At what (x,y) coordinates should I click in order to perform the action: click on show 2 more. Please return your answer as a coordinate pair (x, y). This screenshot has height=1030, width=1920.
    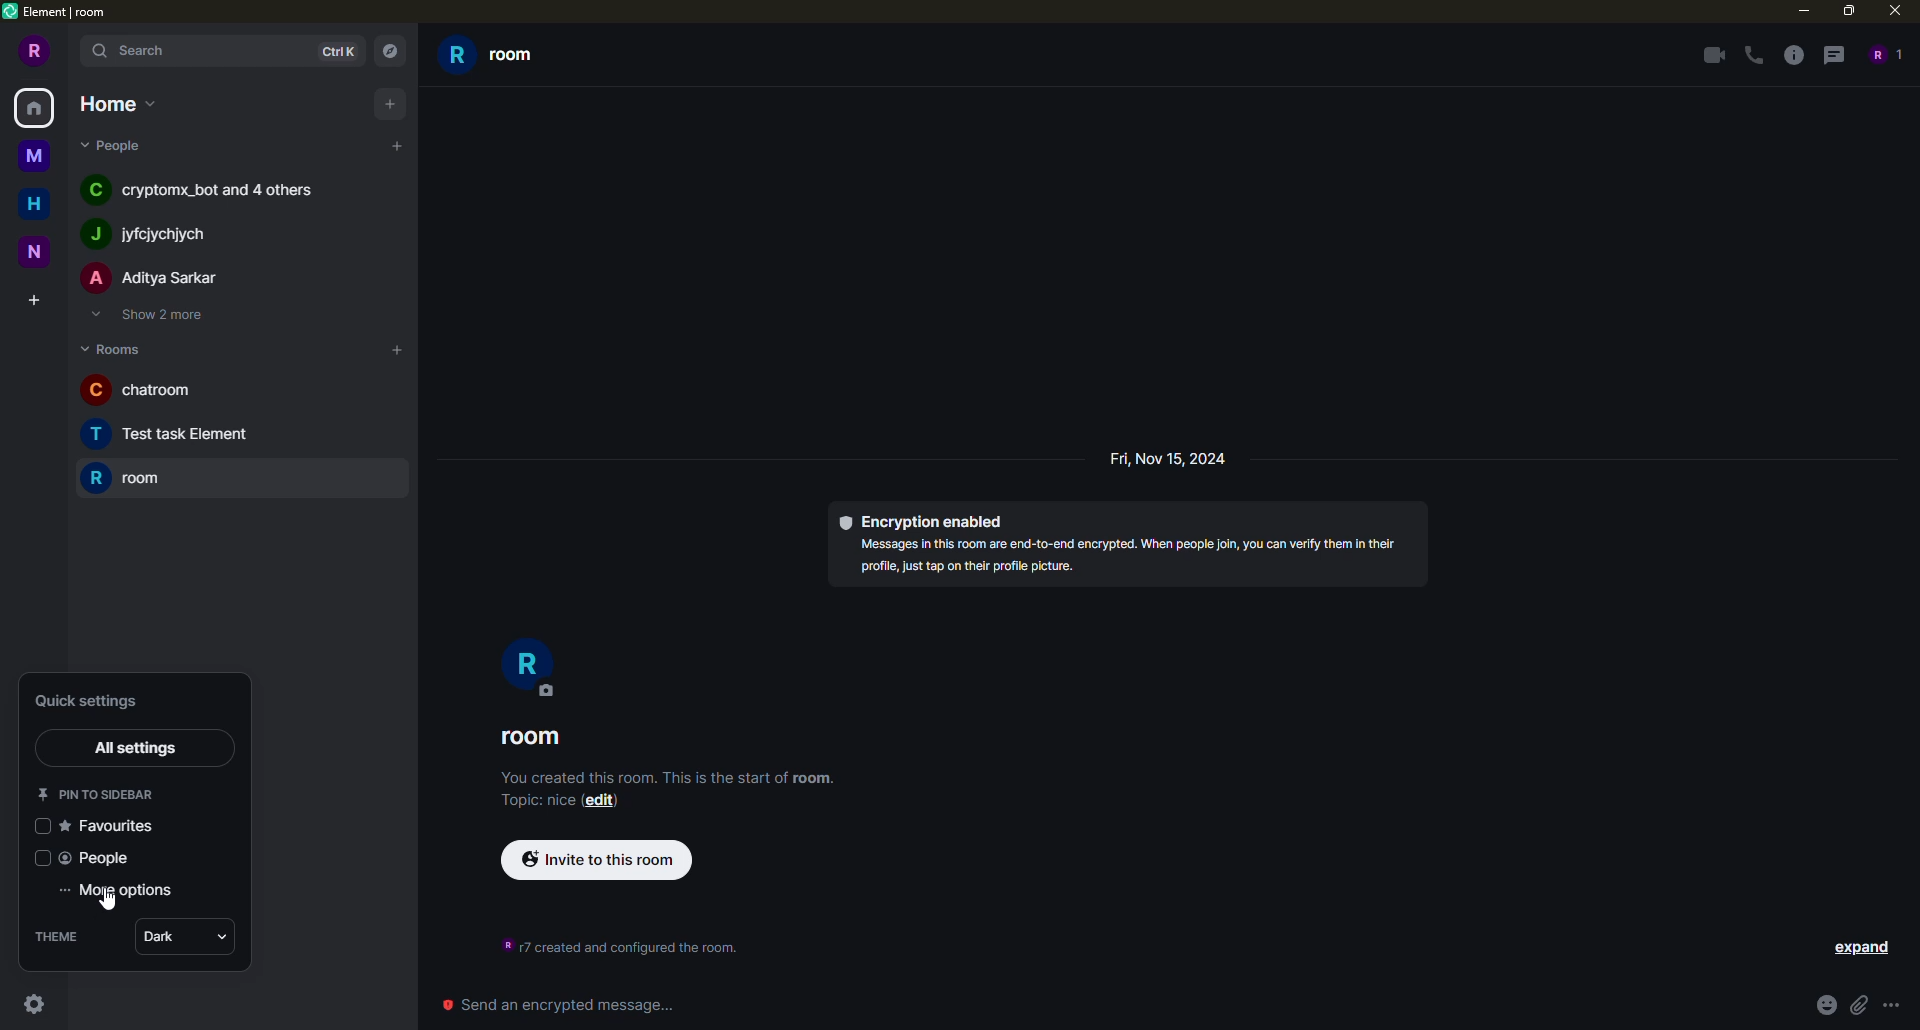
    Looking at the image, I should click on (153, 316).